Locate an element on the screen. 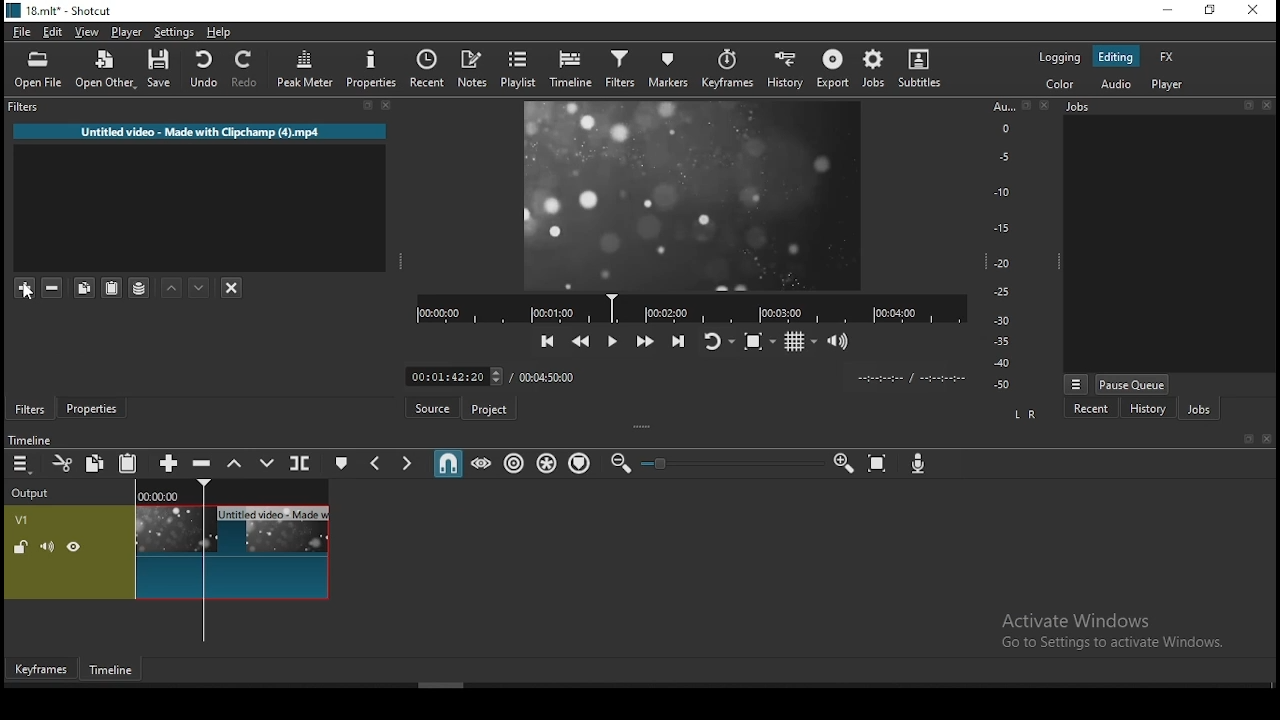 The image size is (1280, 720). player is located at coordinates (1168, 84).